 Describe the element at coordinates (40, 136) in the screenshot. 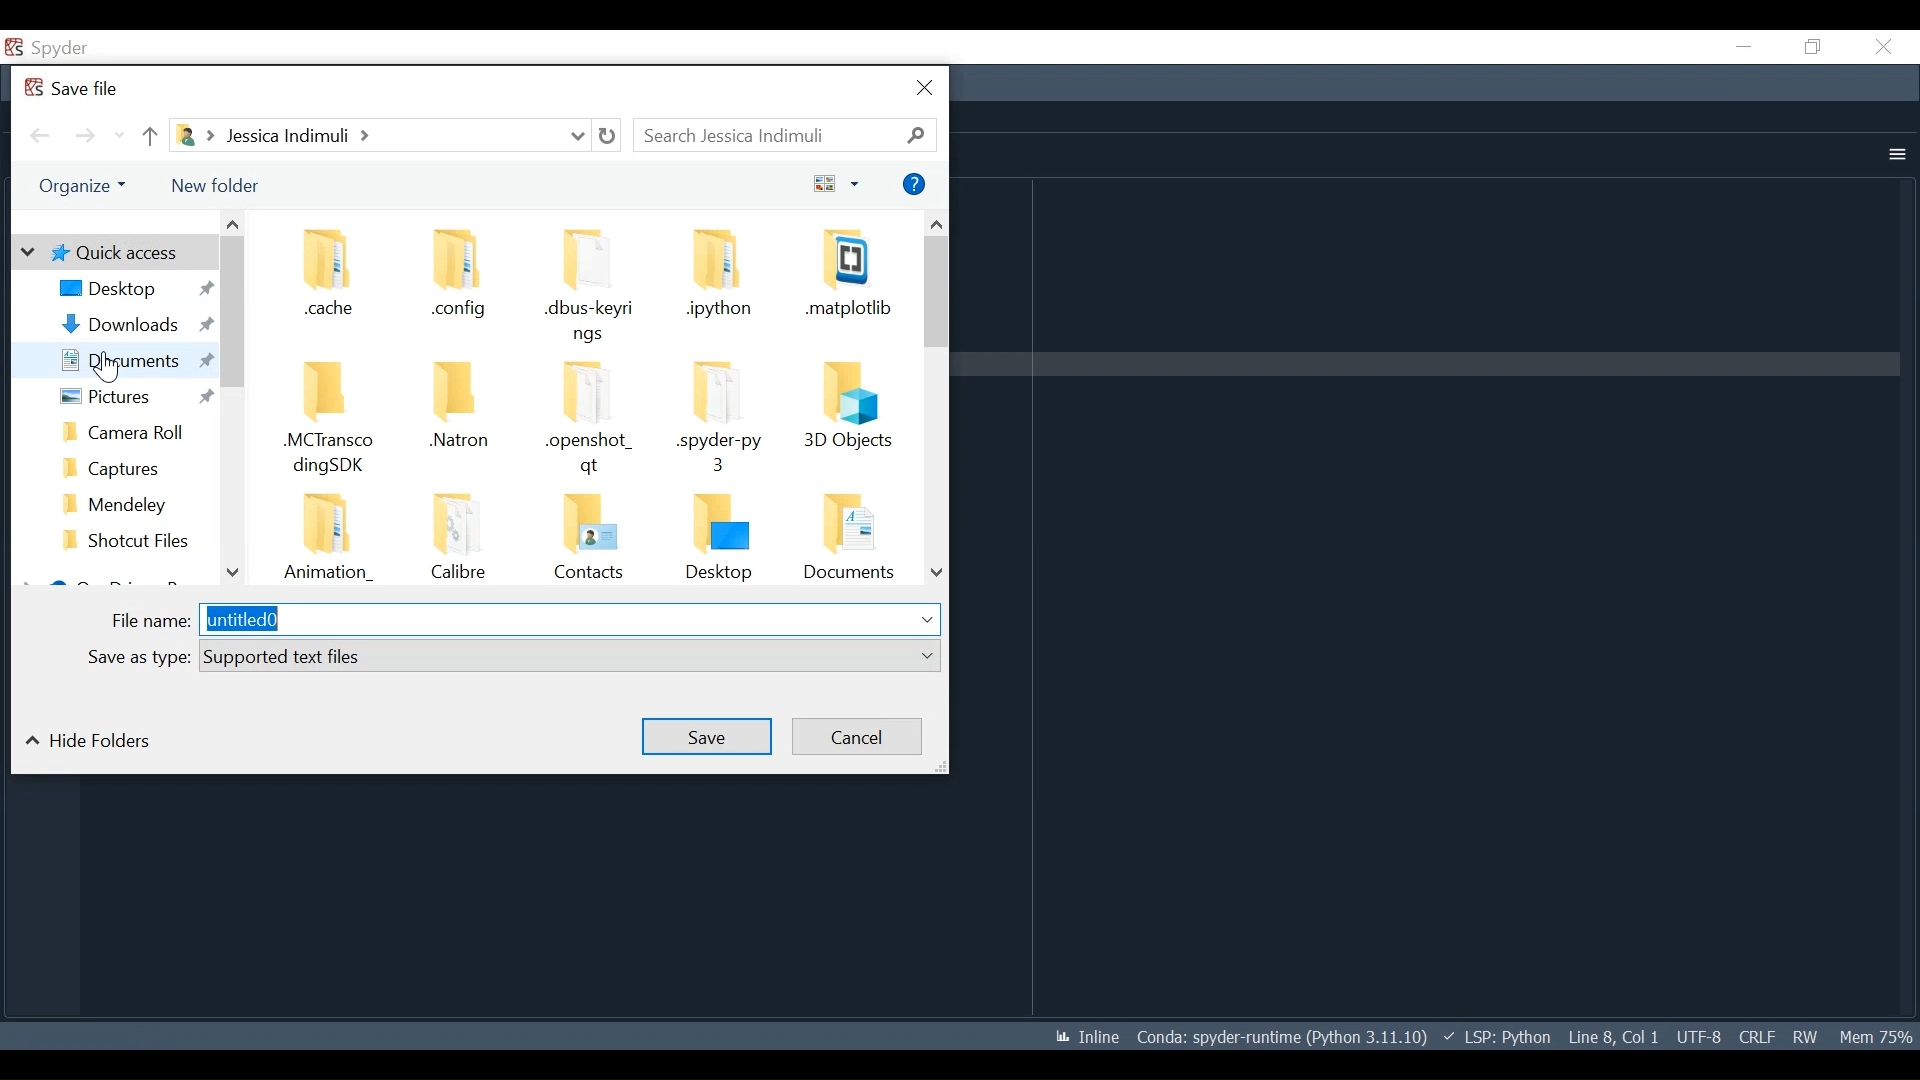

I see `Navigate back` at that location.